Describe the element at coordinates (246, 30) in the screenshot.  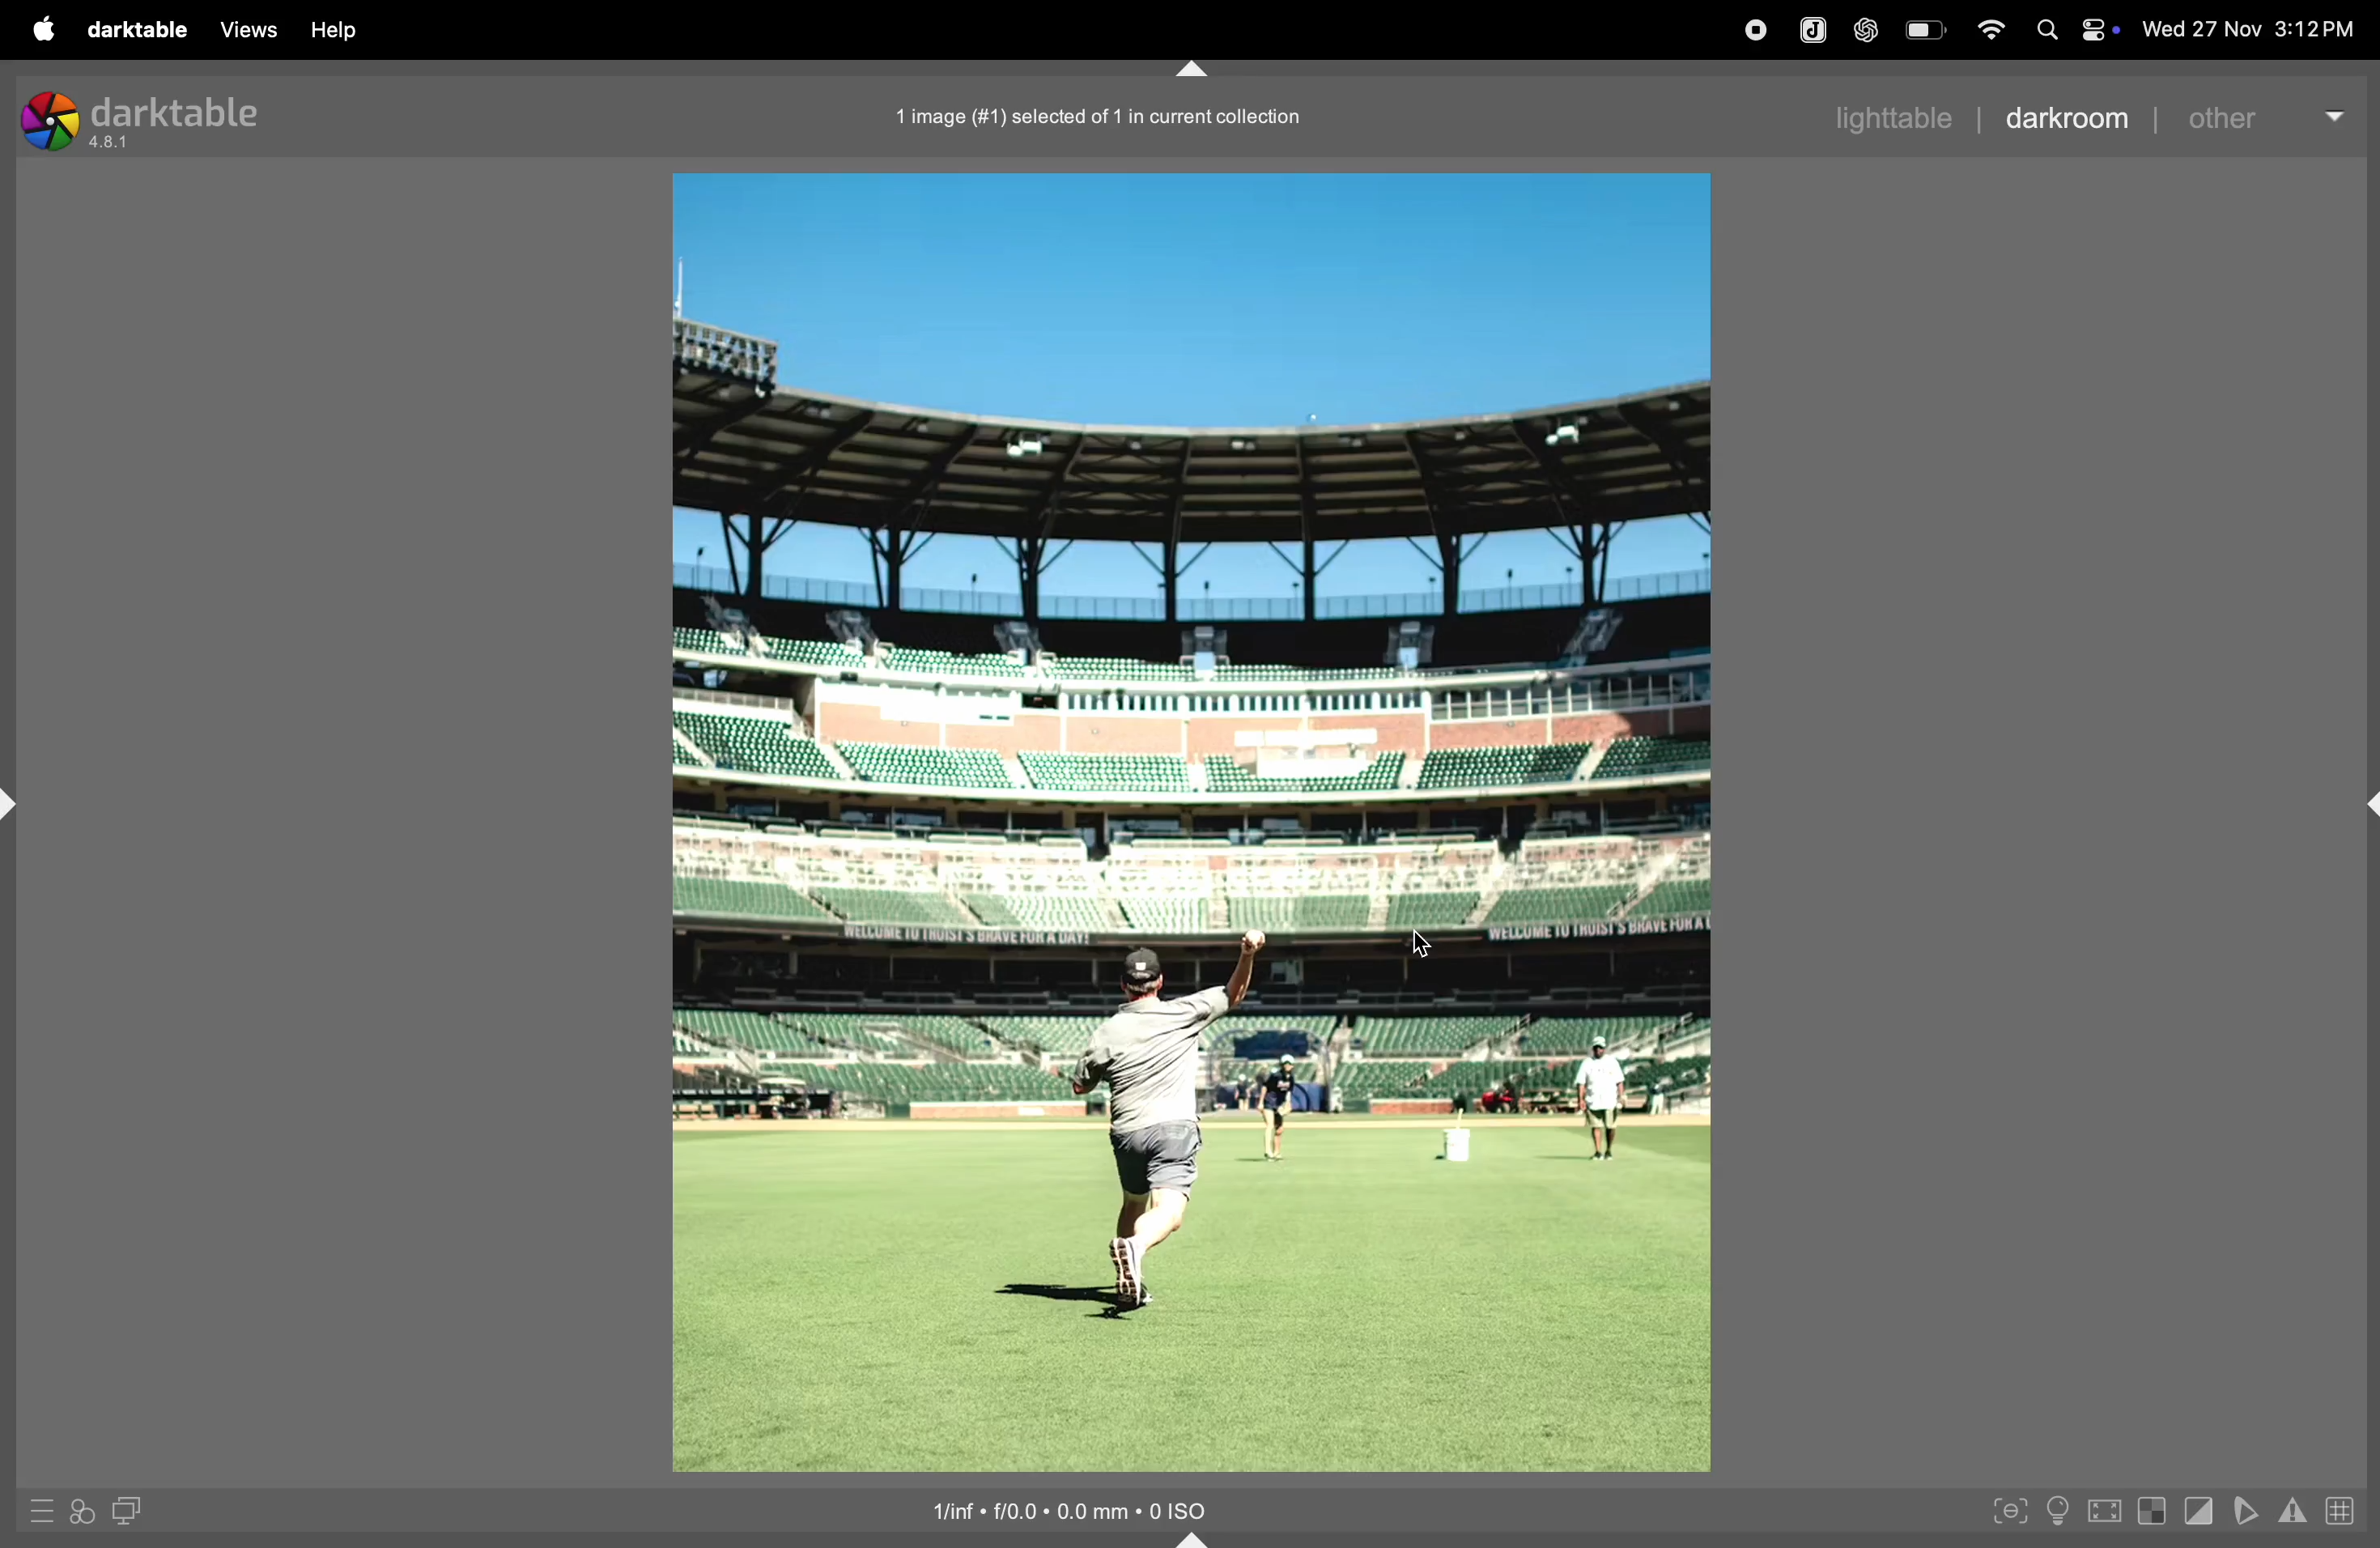
I see `views` at that location.